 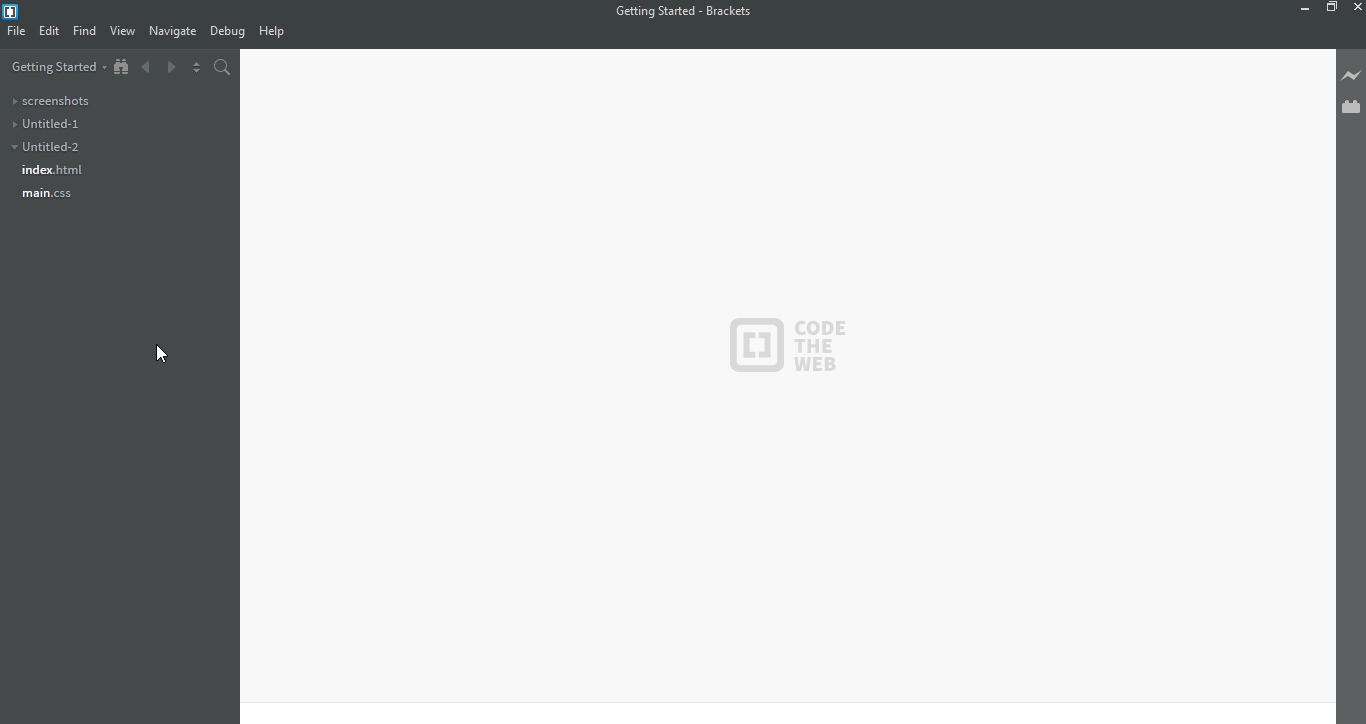 I want to click on find, so click(x=86, y=30).